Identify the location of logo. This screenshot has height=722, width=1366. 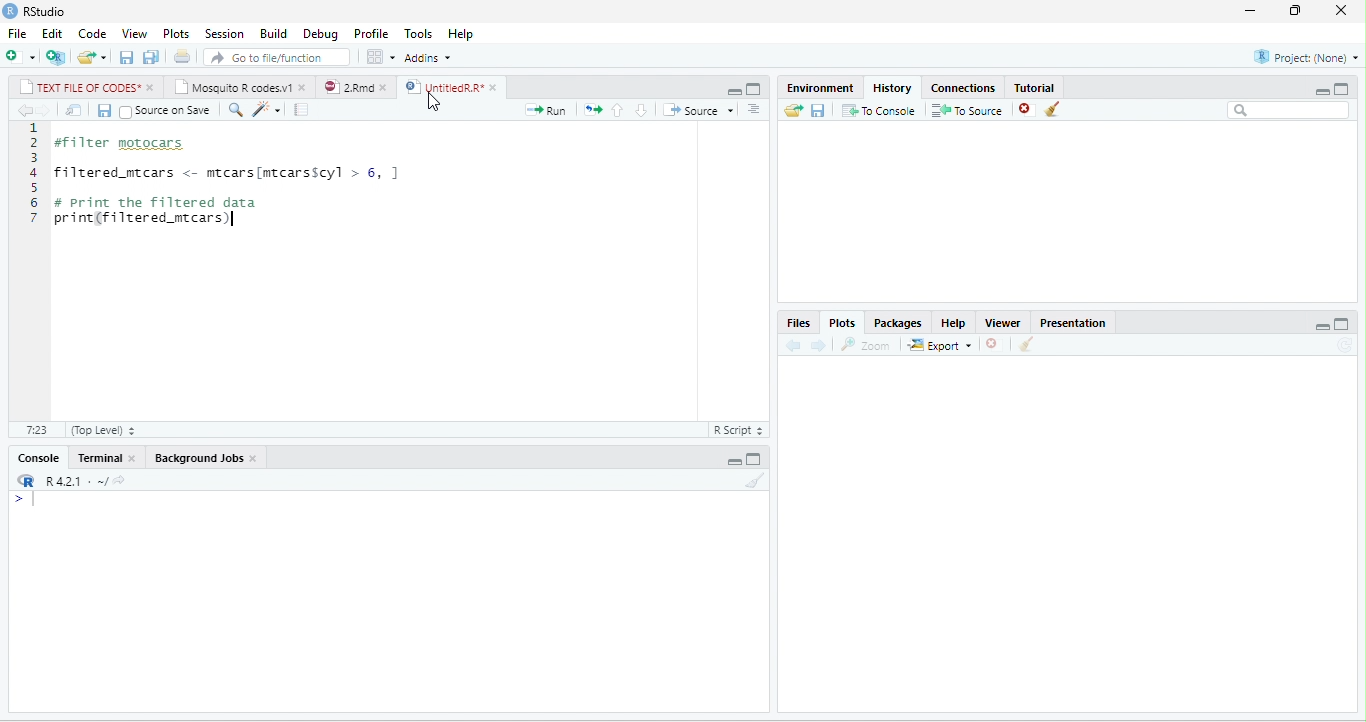
(10, 11).